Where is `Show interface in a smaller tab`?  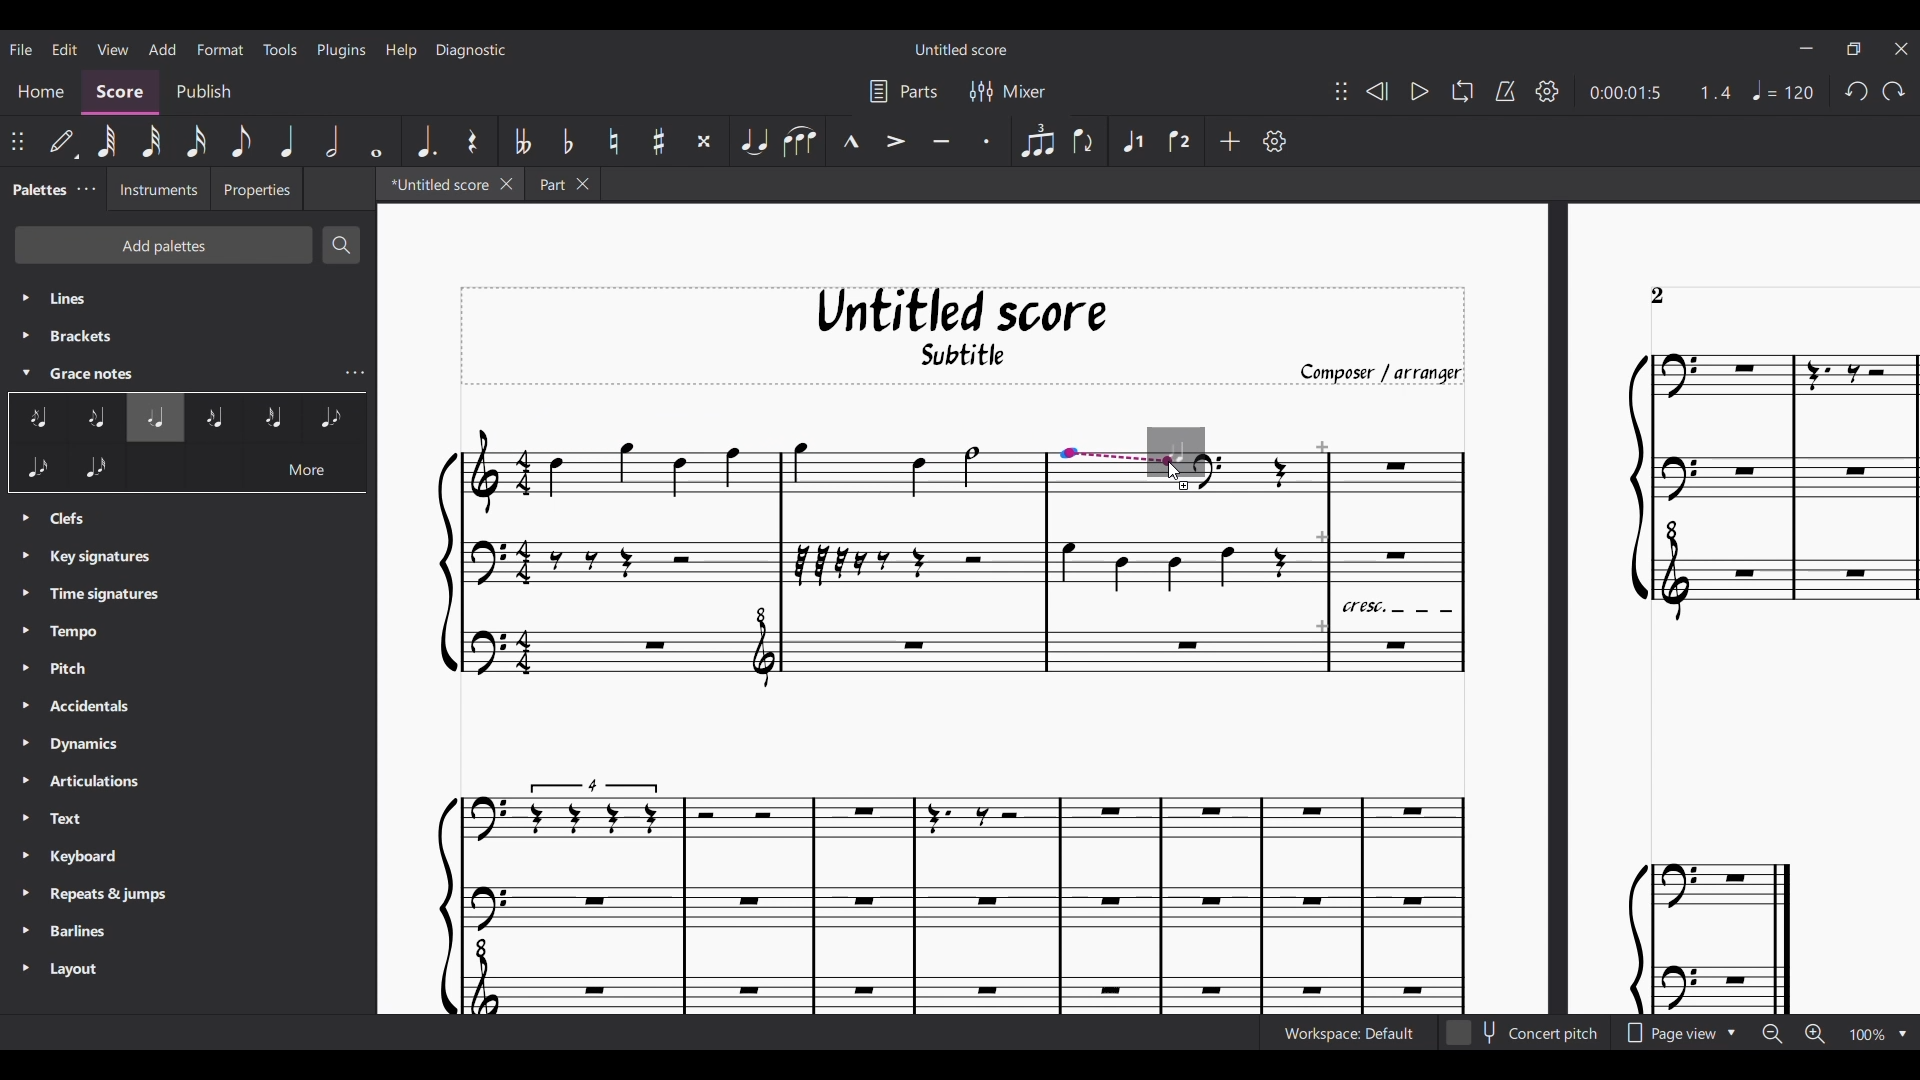
Show interface in a smaller tab is located at coordinates (1853, 49).